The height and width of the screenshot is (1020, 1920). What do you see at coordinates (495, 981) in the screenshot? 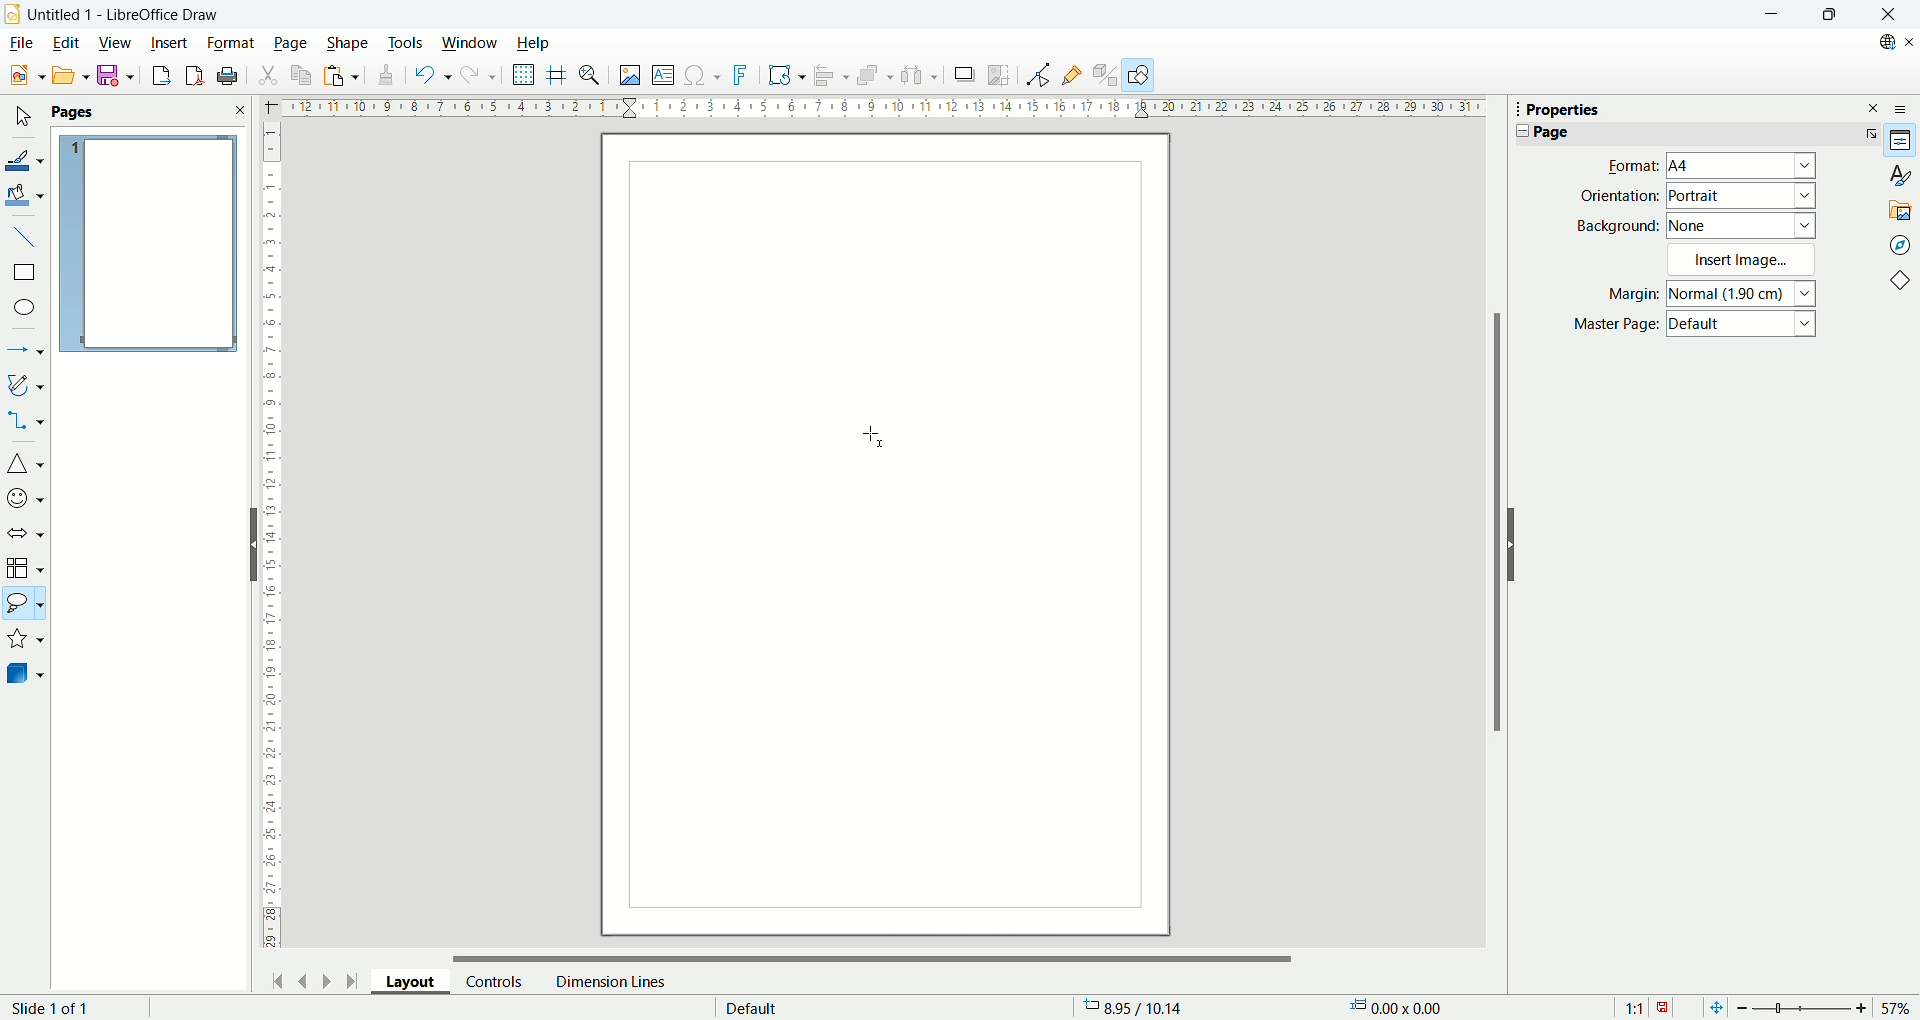
I see `control` at bounding box center [495, 981].